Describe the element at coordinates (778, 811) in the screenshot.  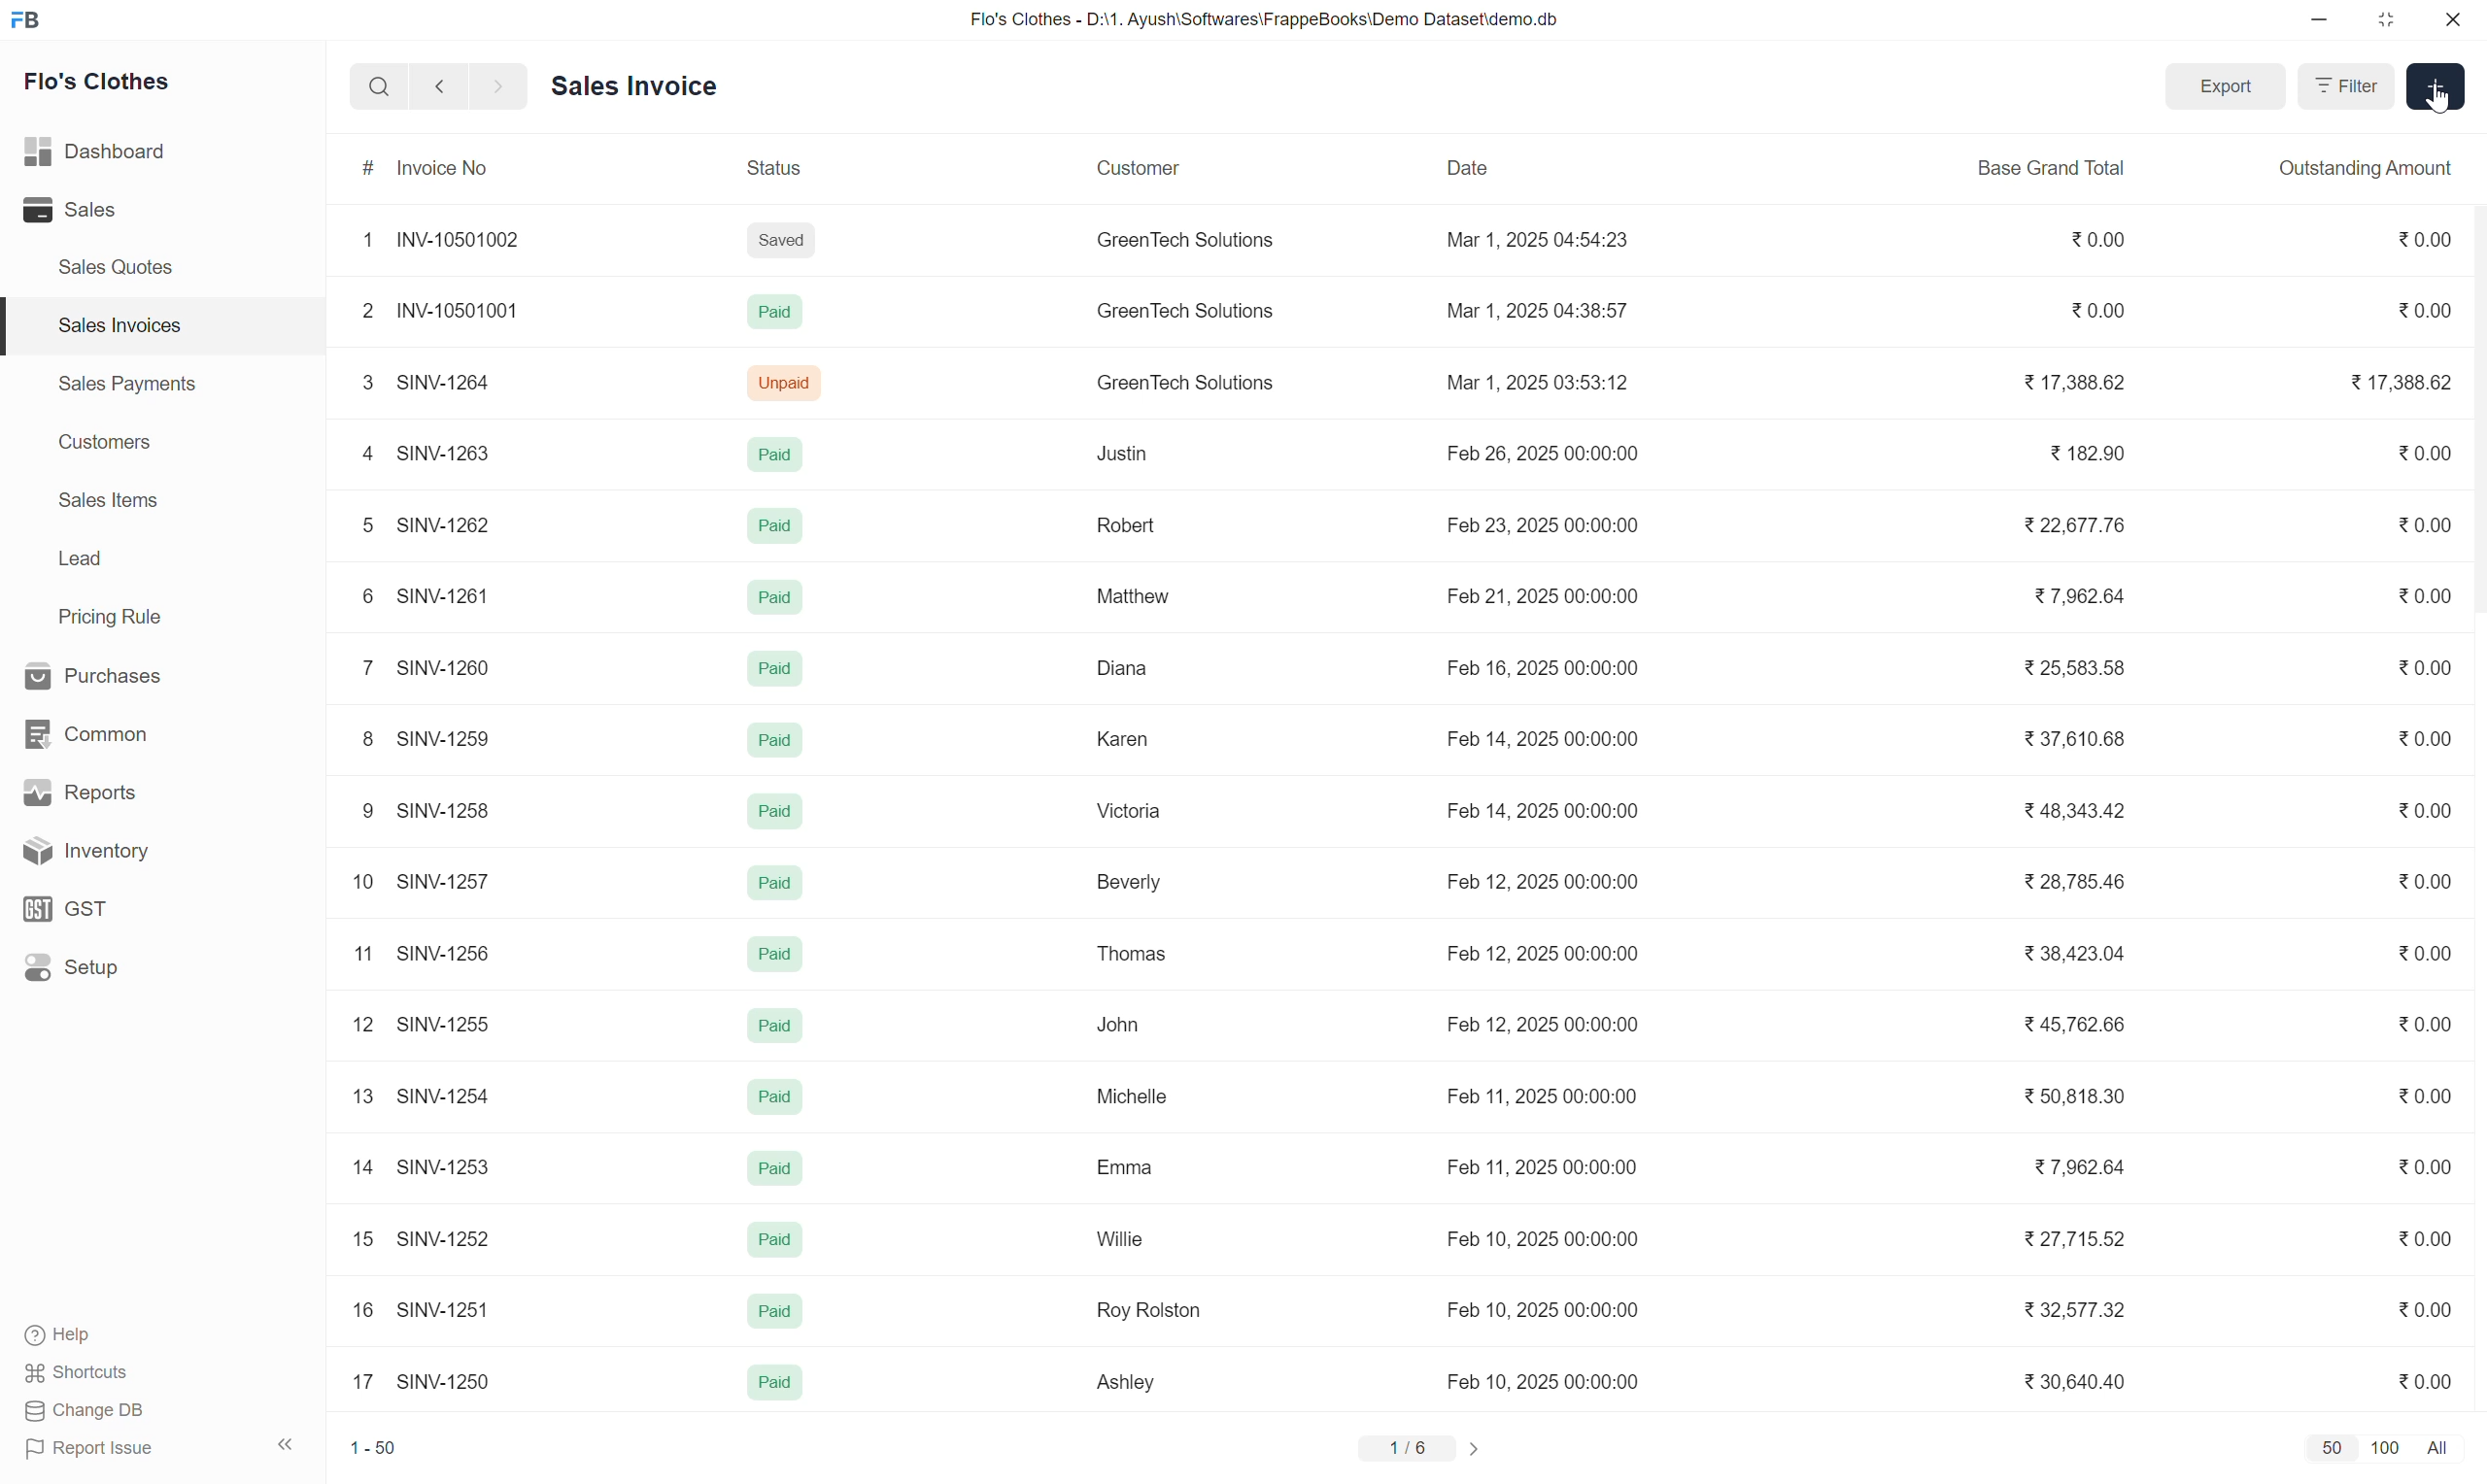
I see `Paid` at that location.